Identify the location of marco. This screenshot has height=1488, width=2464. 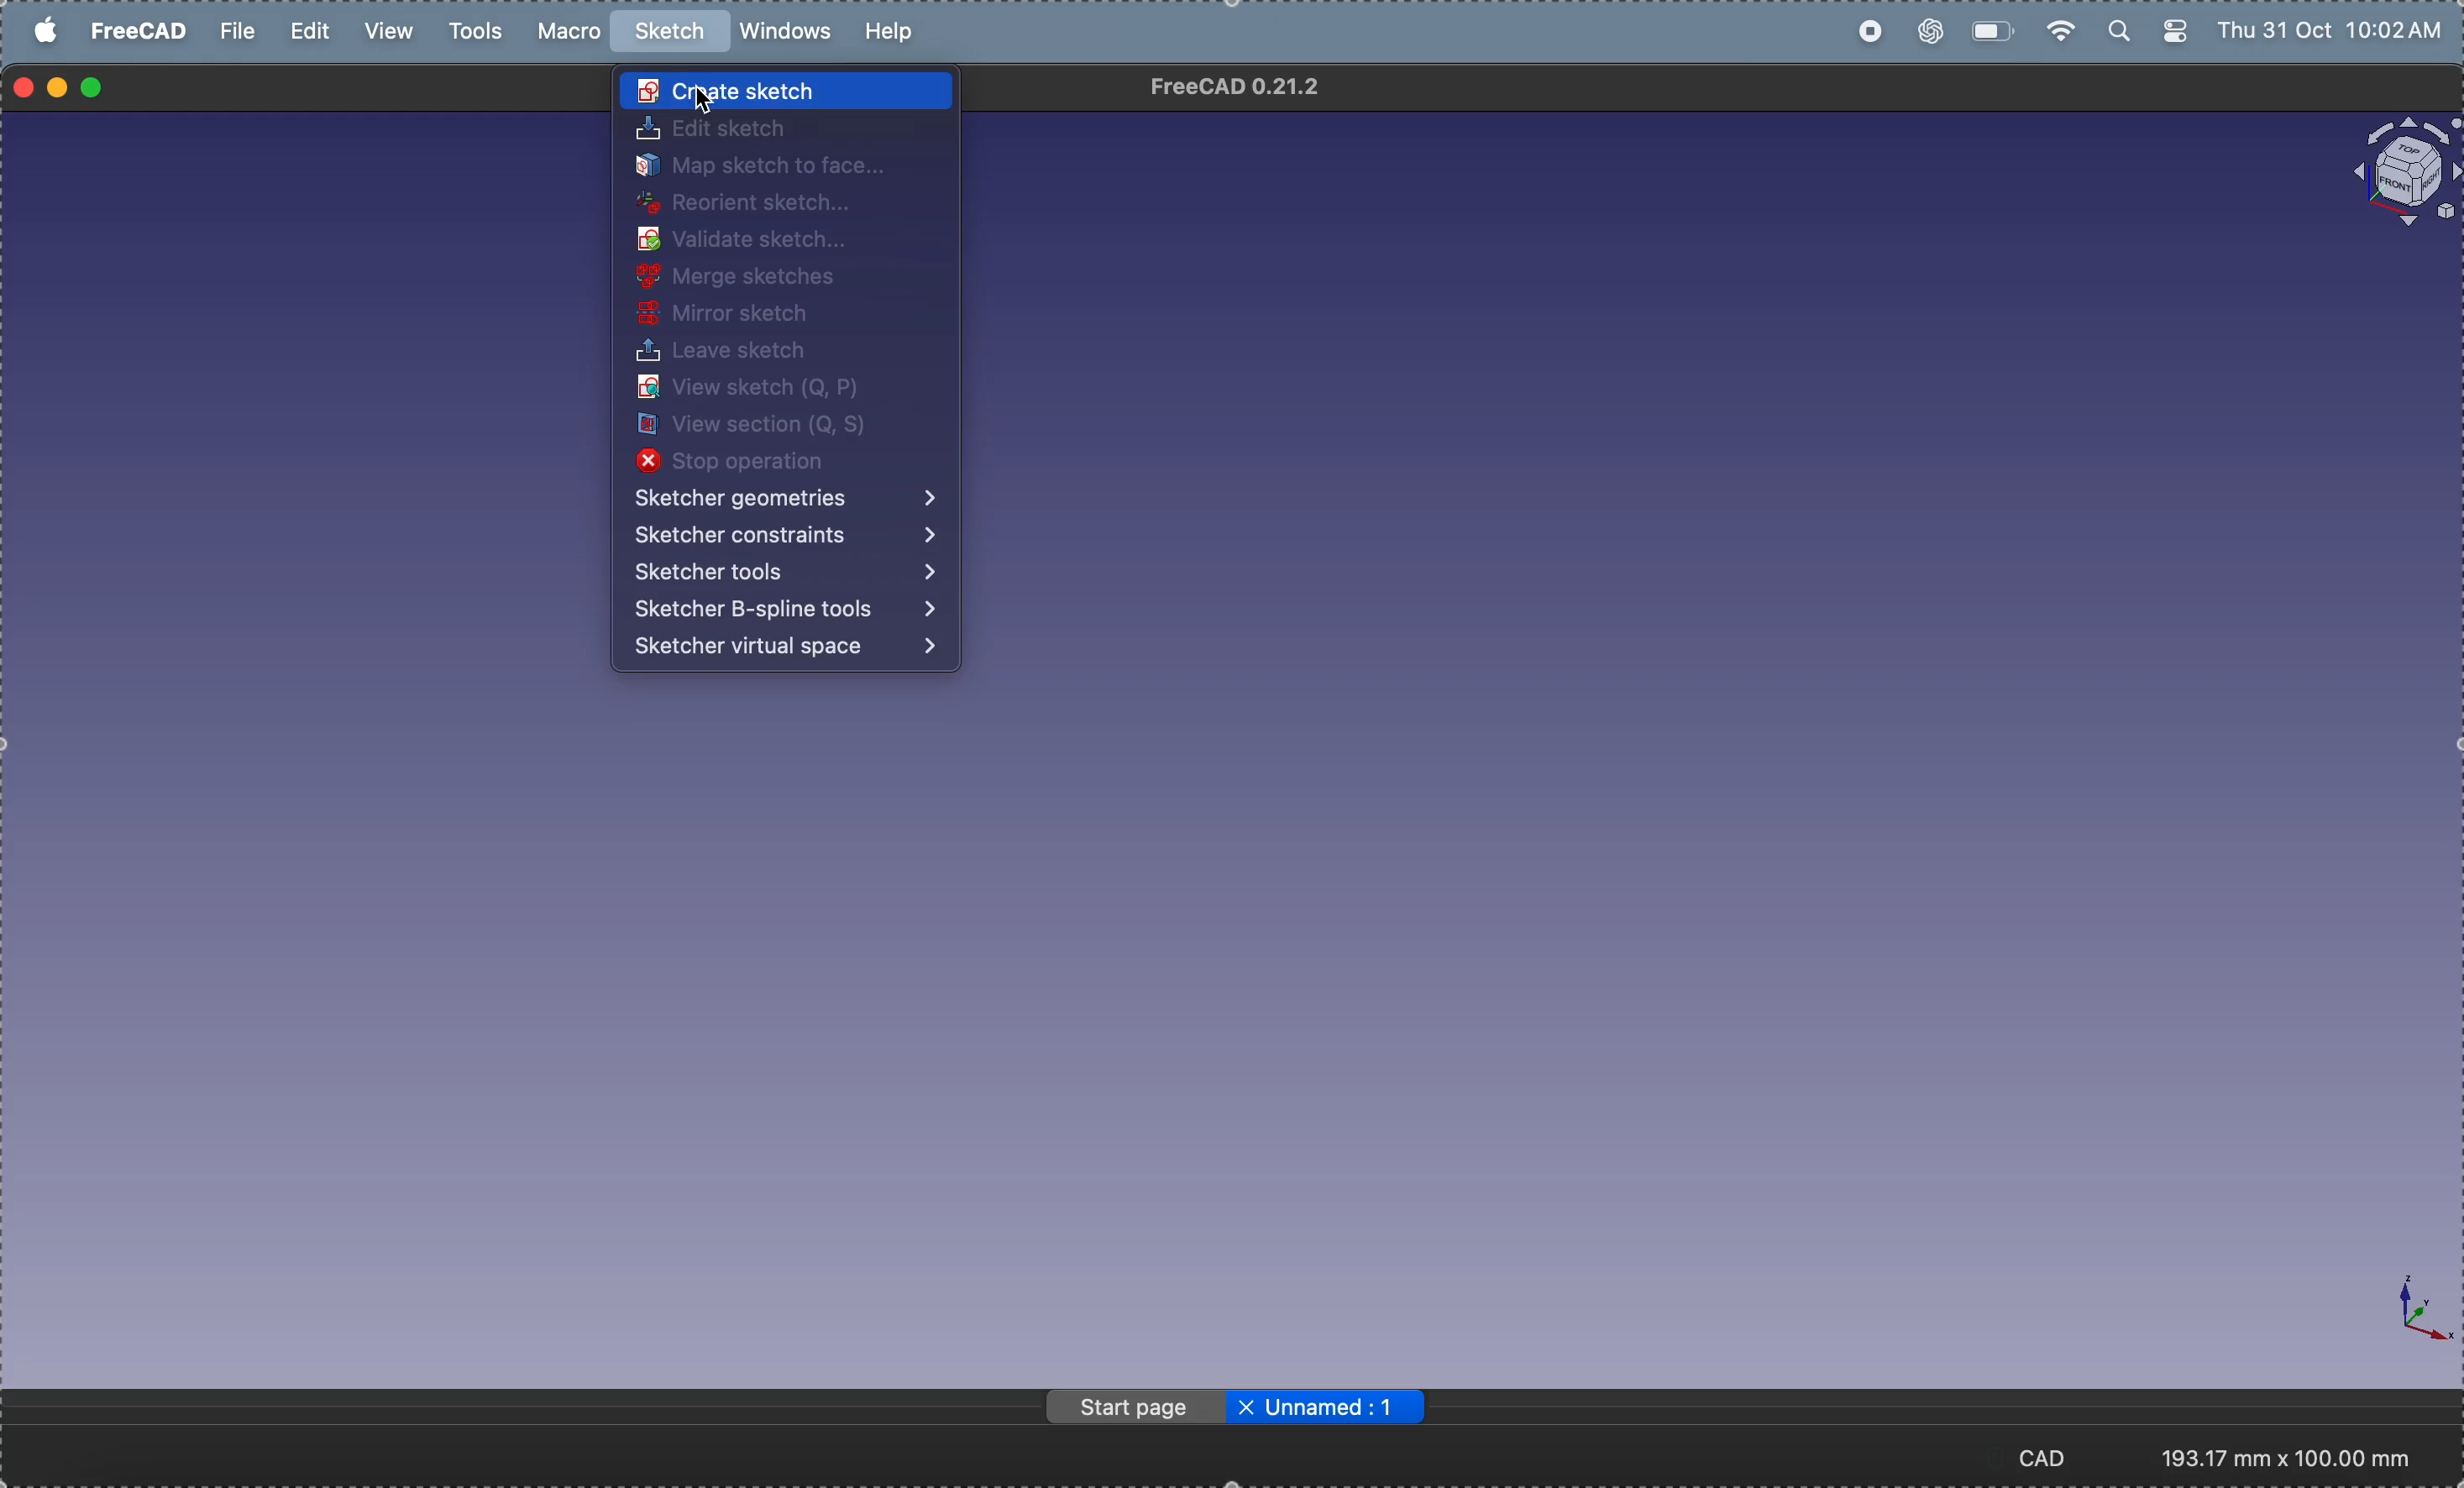
(575, 31).